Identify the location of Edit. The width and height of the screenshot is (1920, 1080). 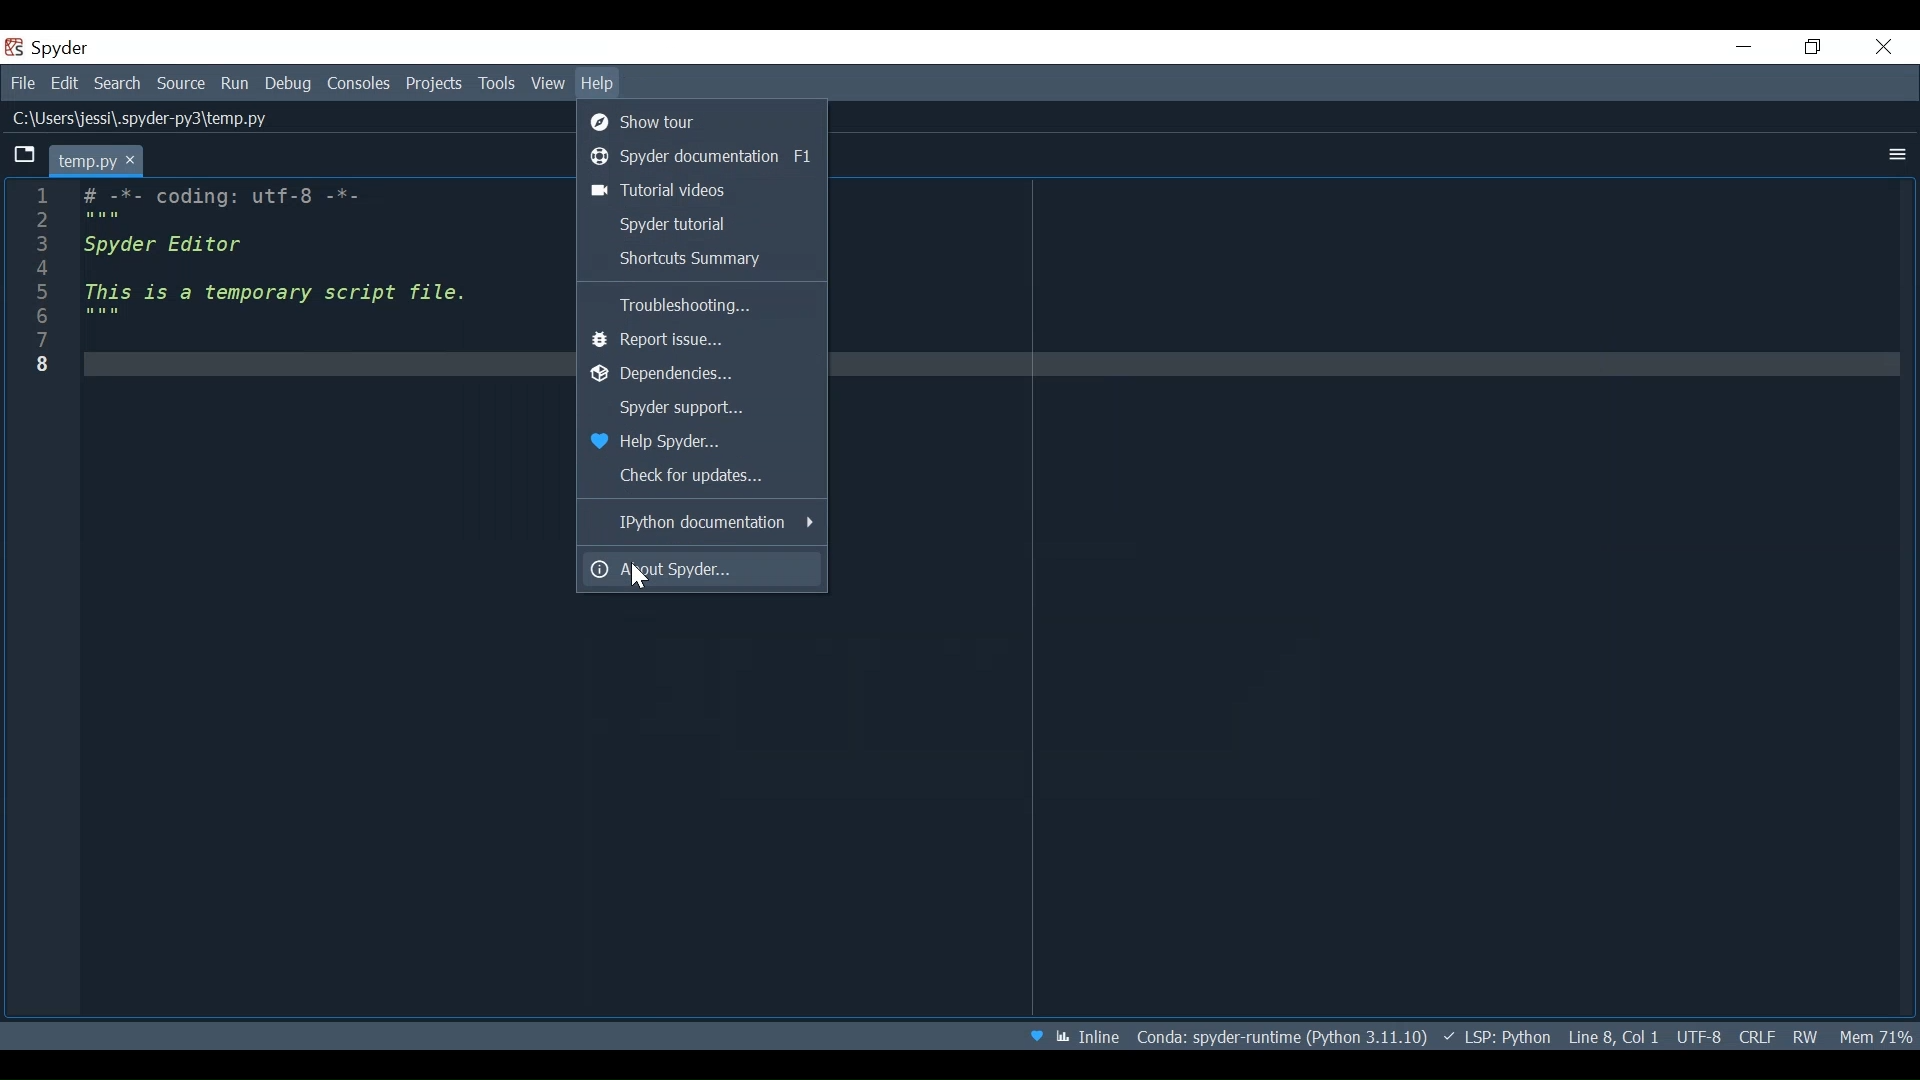
(64, 85).